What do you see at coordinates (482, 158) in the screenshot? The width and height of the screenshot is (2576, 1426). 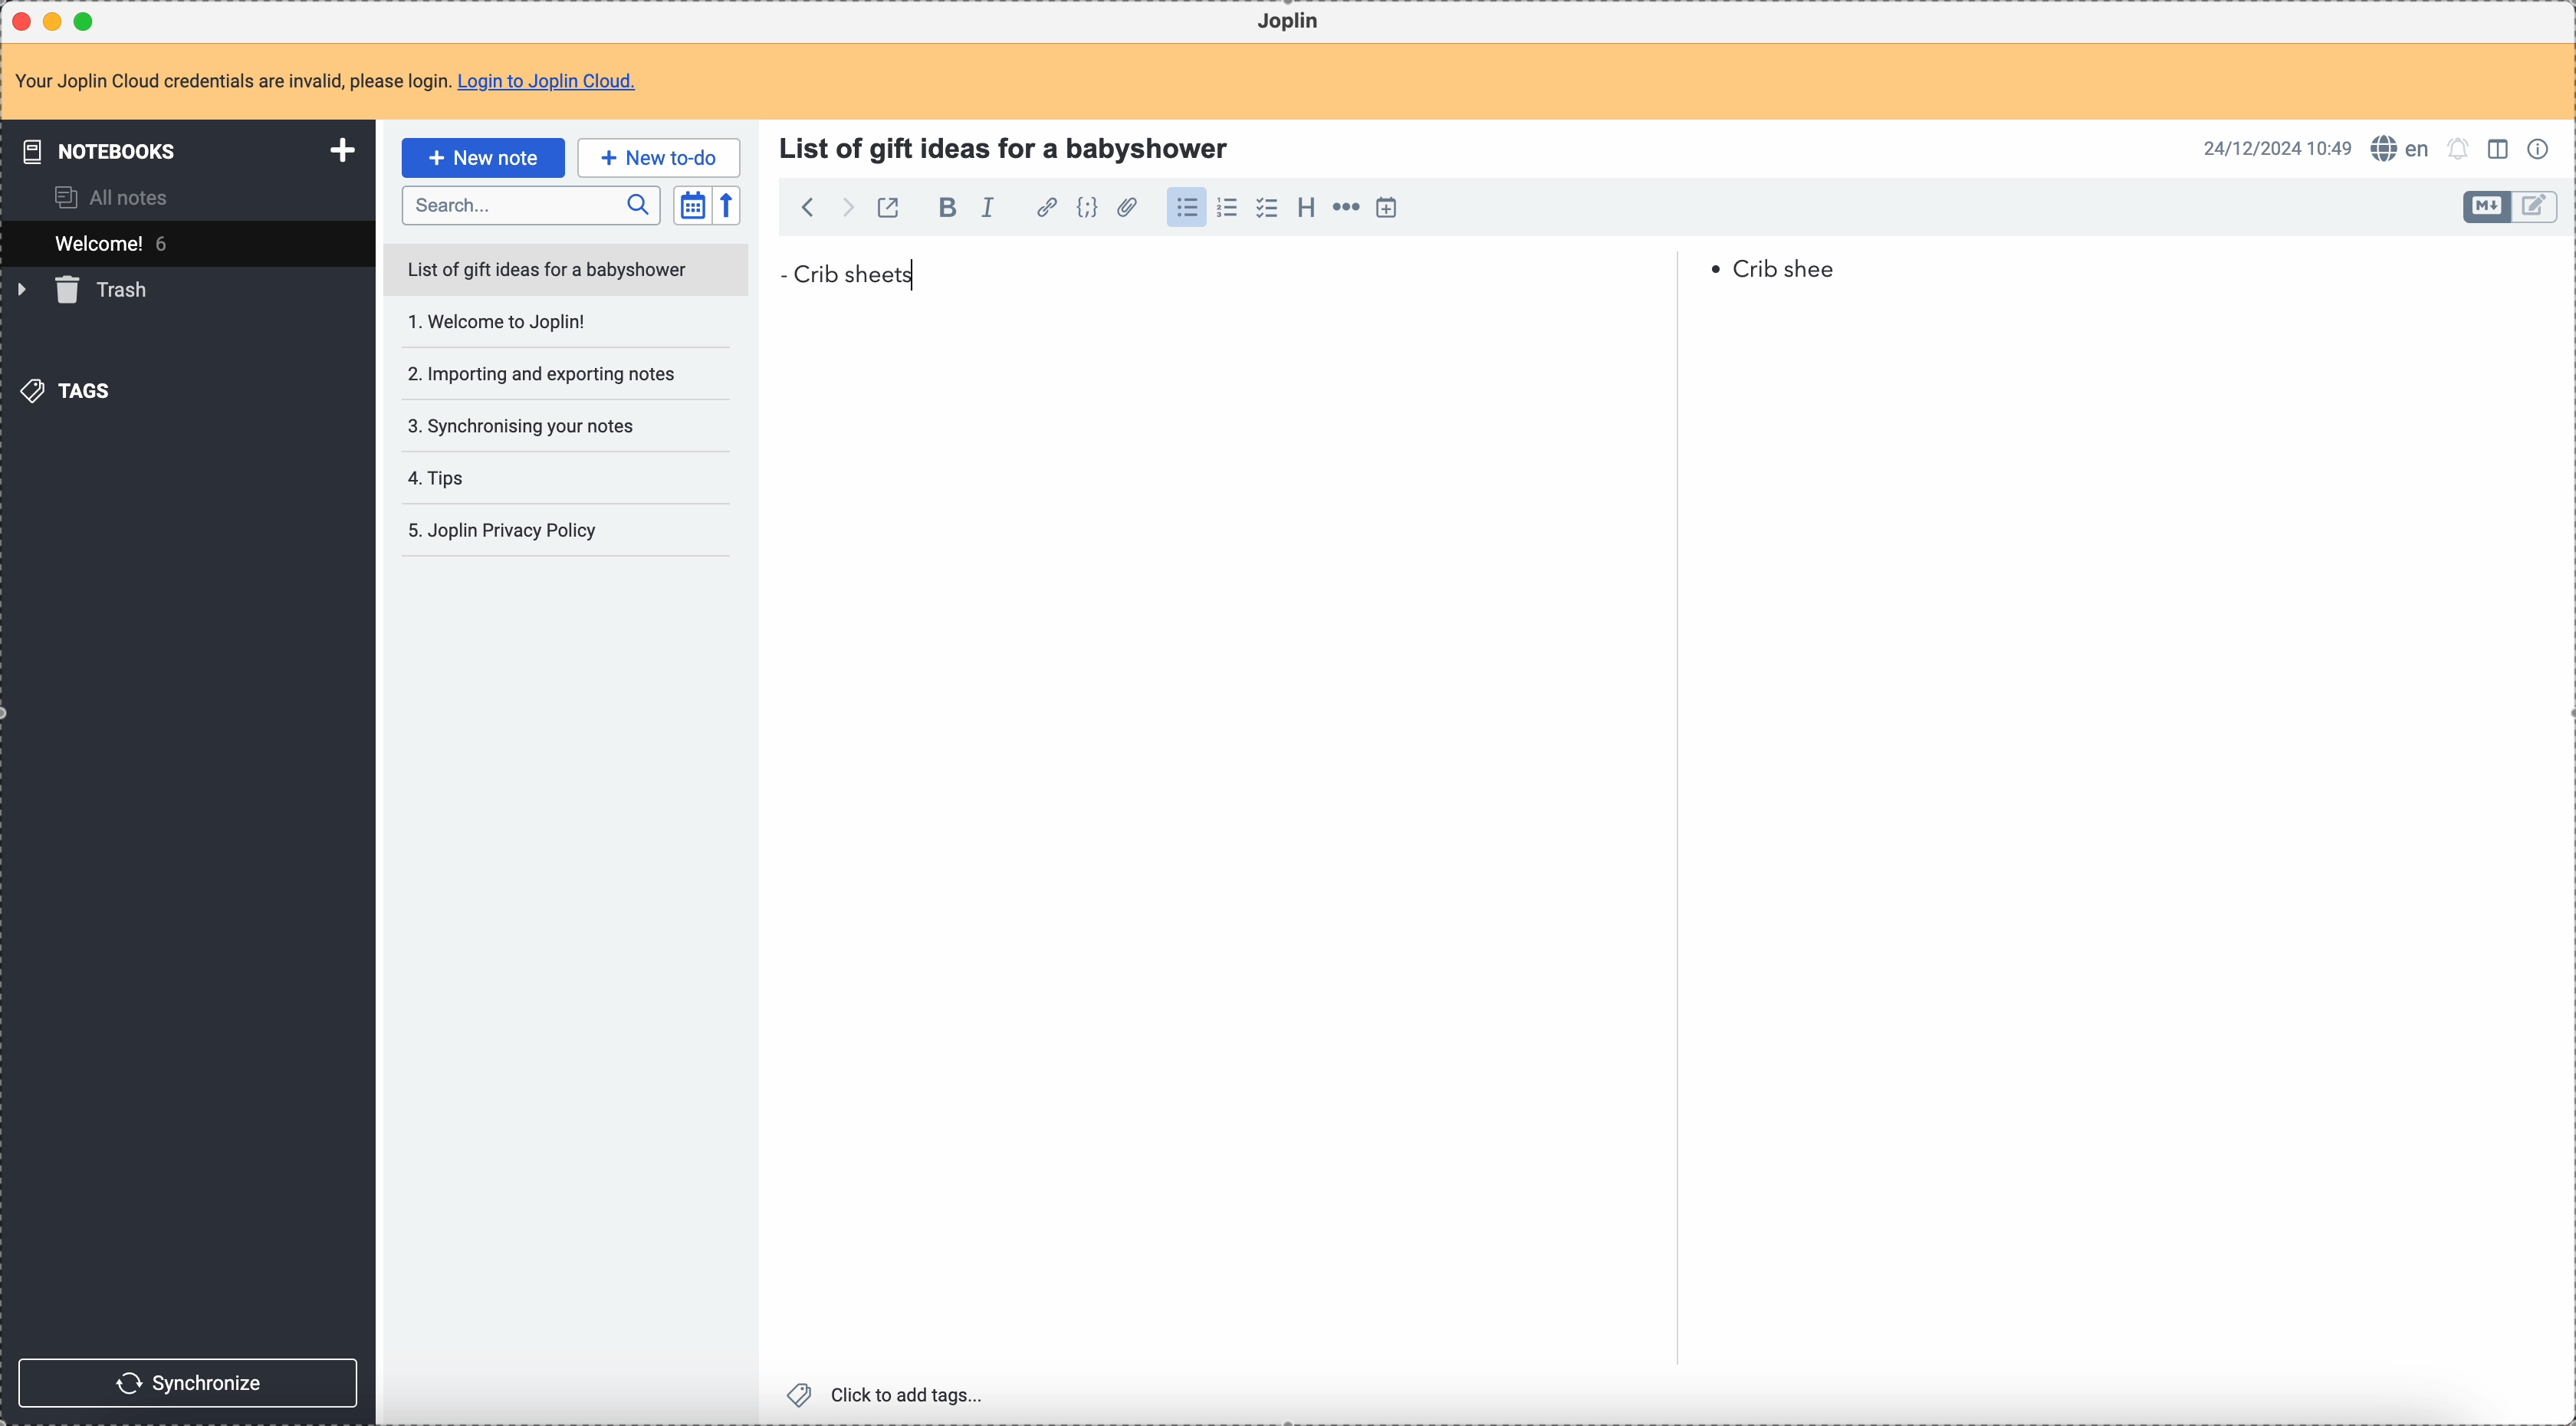 I see `click on new note` at bounding box center [482, 158].